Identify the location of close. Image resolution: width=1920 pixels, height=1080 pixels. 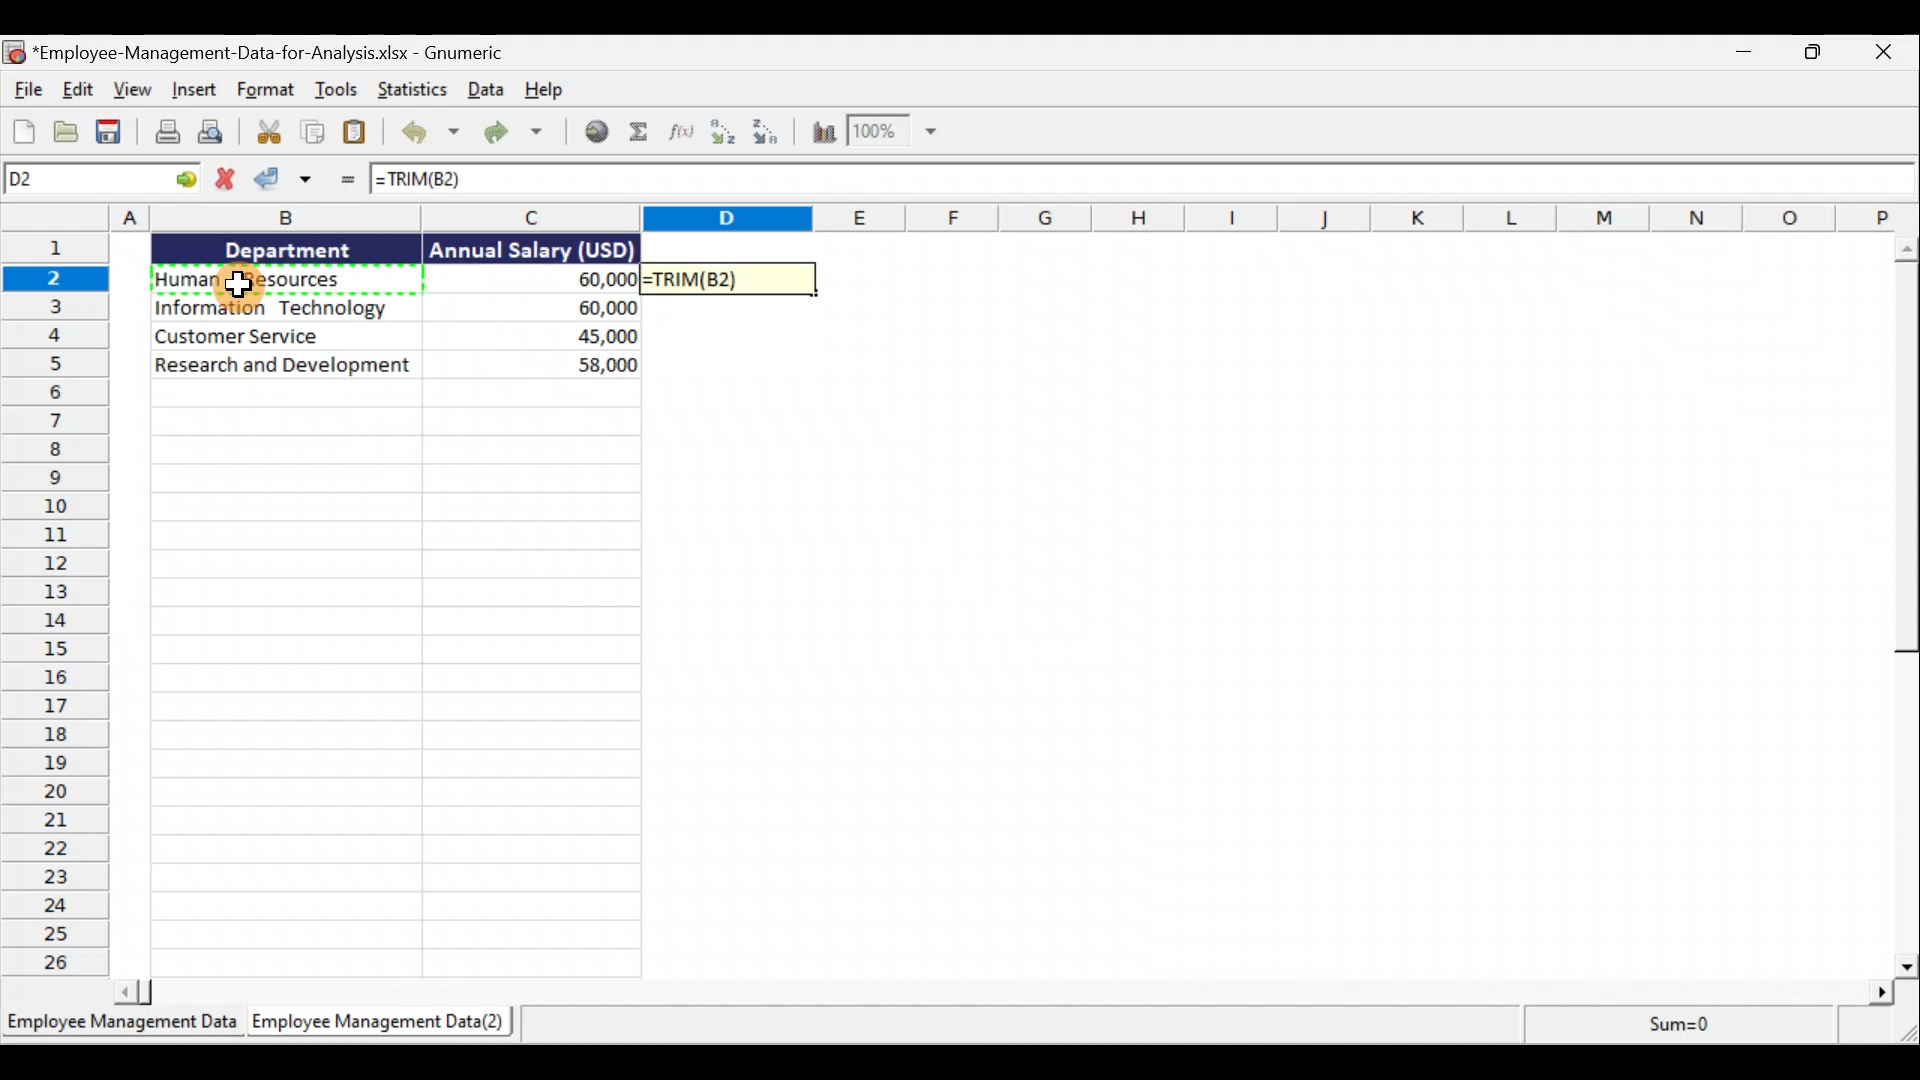
(1886, 60).